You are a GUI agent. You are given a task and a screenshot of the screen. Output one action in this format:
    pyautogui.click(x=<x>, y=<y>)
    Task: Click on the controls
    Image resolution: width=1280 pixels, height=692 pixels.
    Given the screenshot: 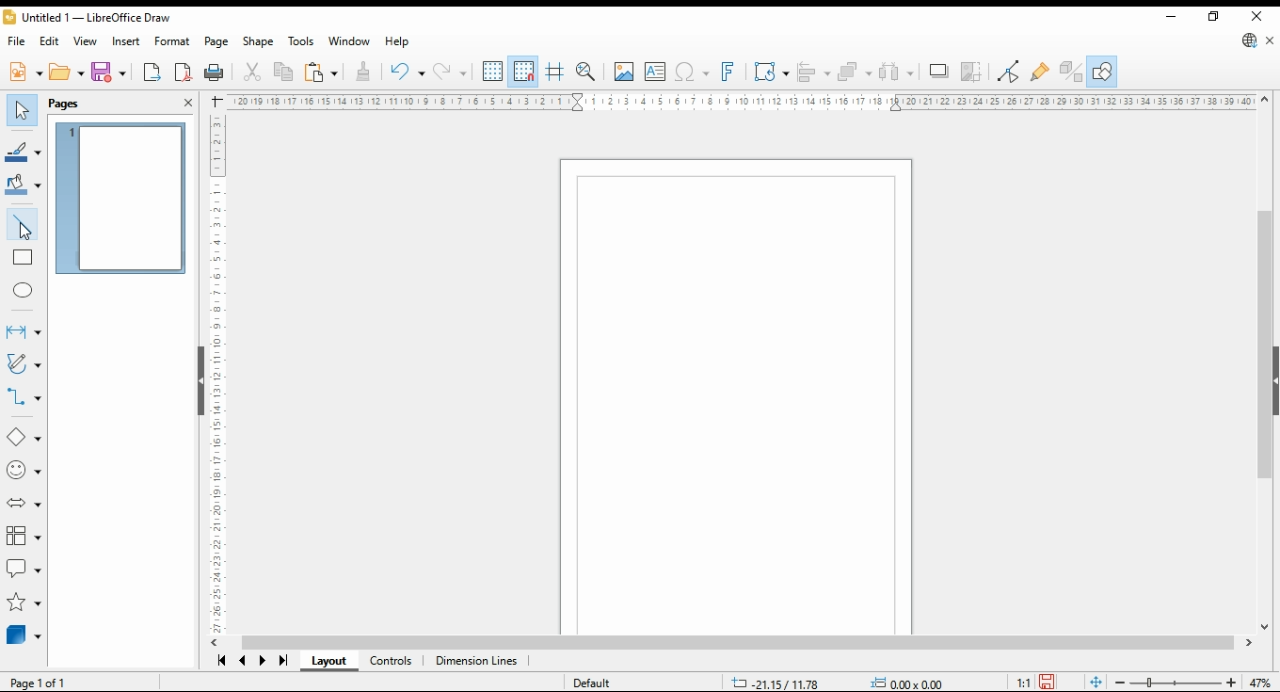 What is the action you would take?
    pyautogui.click(x=393, y=663)
    